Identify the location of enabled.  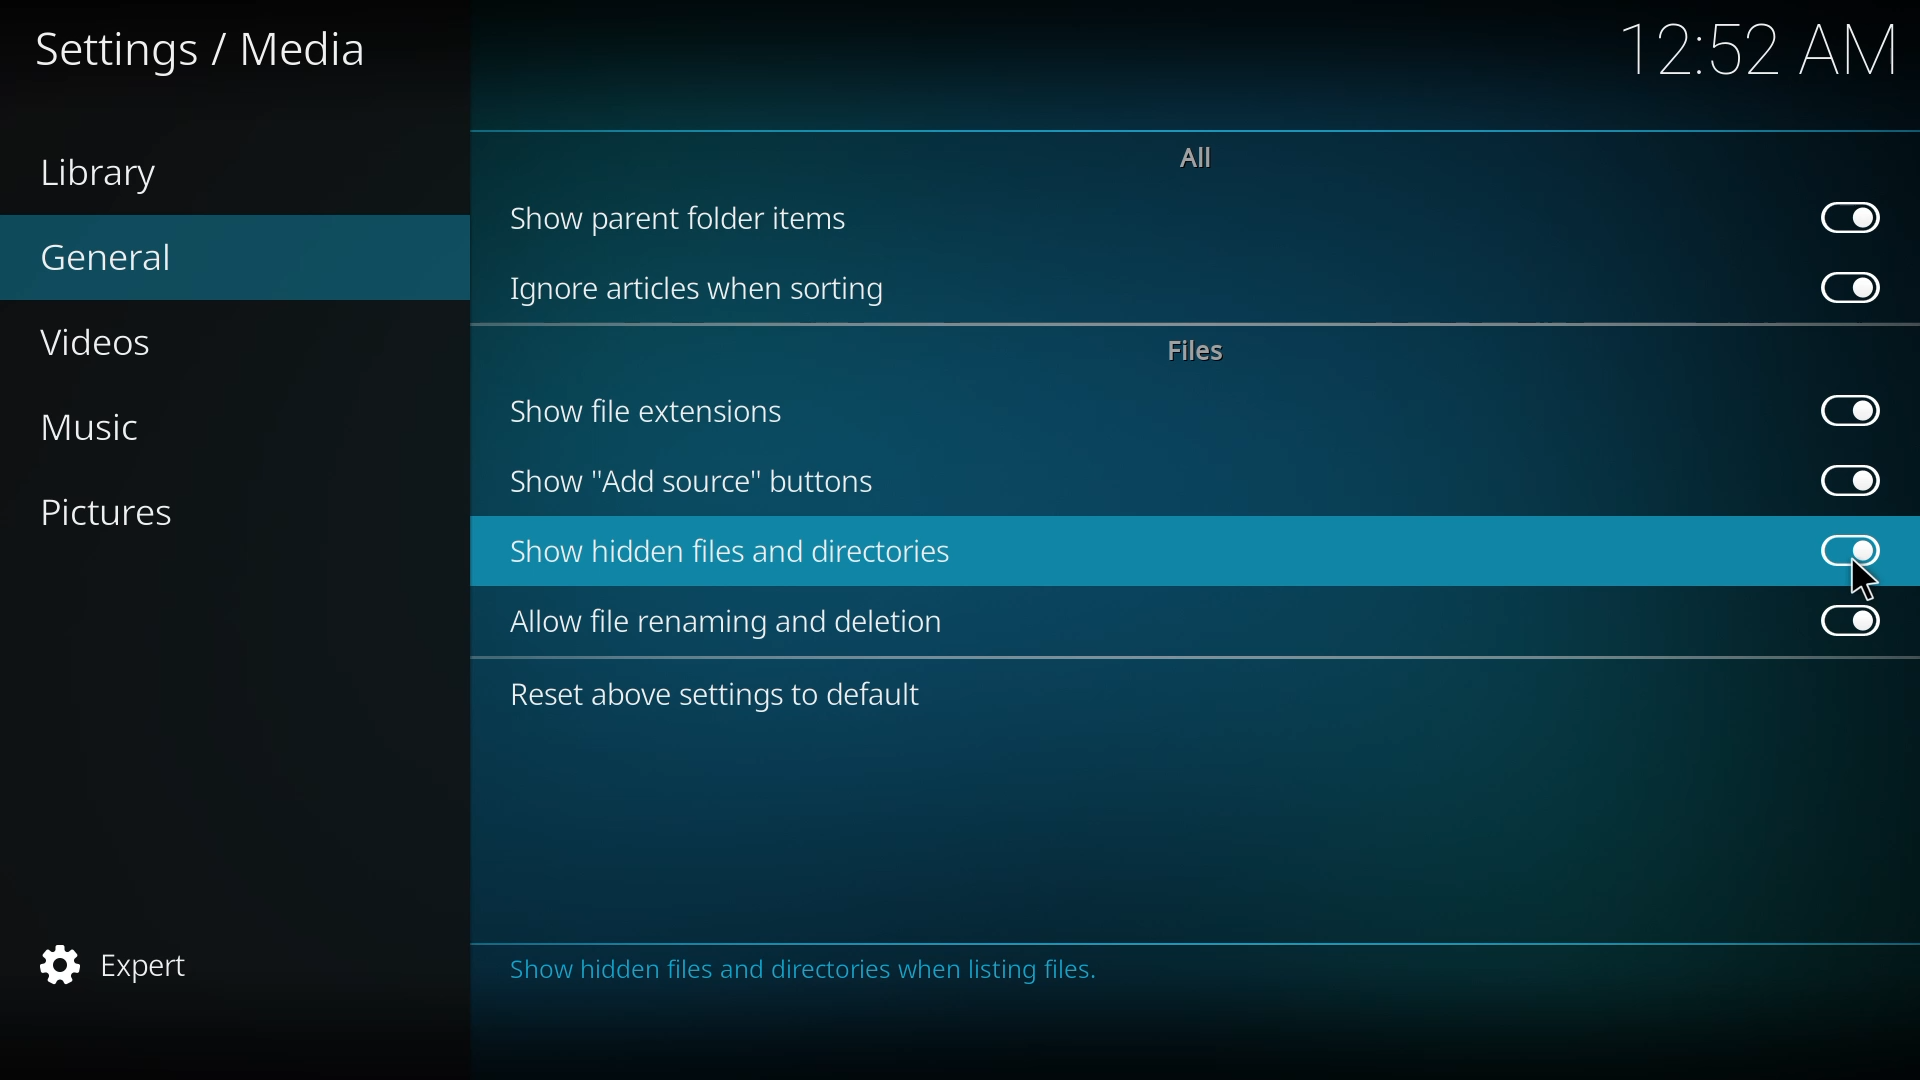
(1848, 549).